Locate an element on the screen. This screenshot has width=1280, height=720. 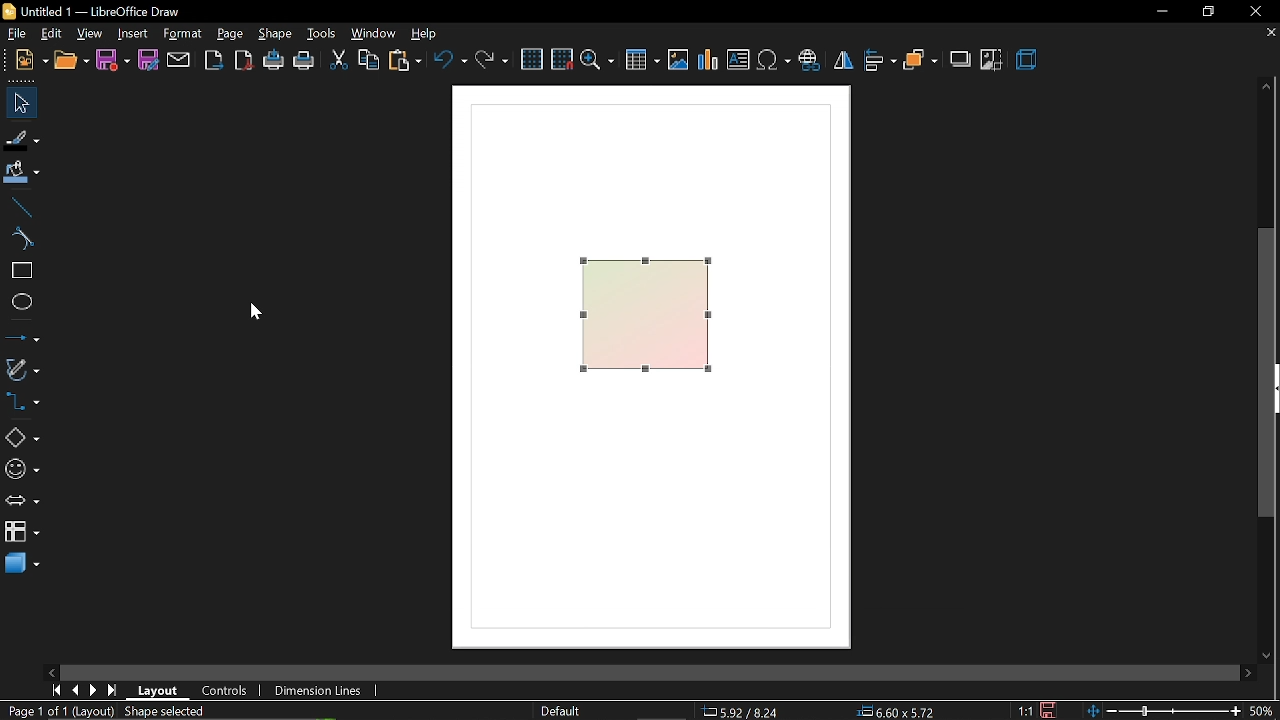
Line is located at coordinates (18, 205).